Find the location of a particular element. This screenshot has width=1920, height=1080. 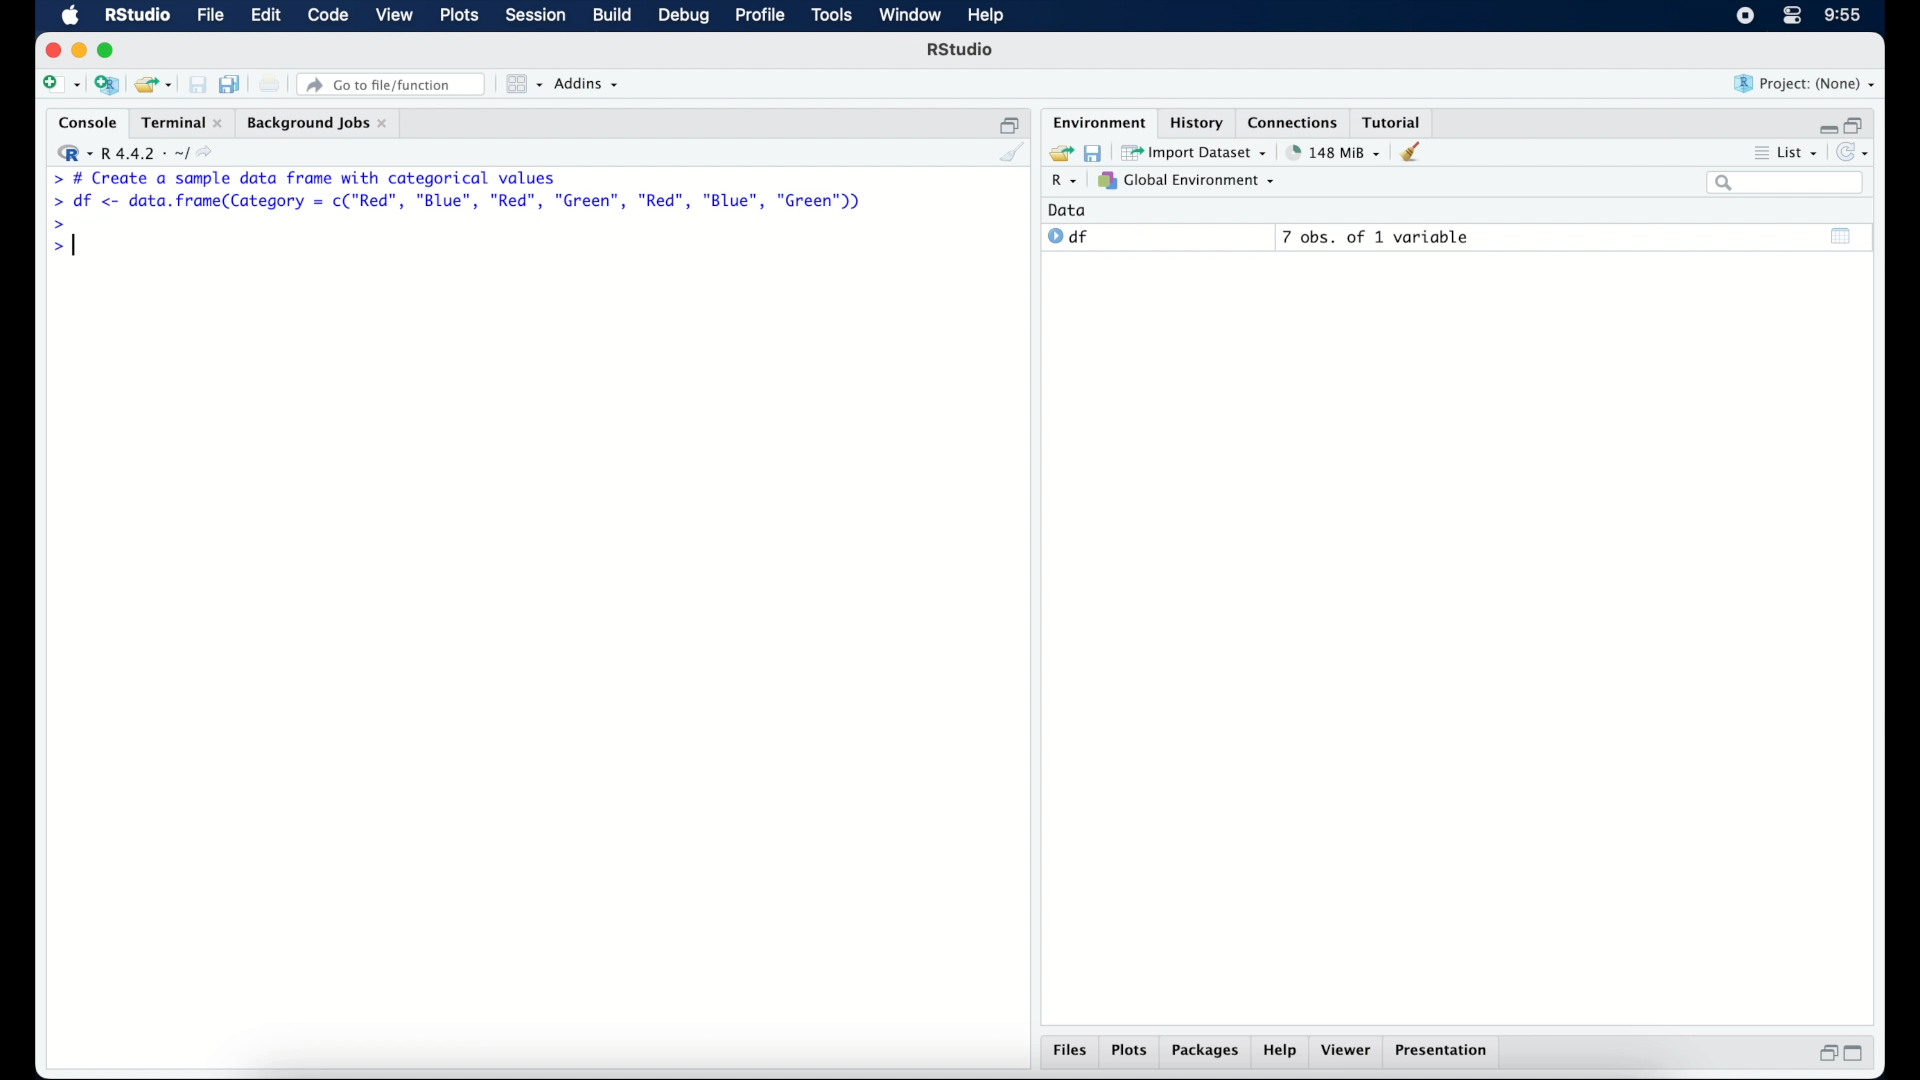

search bar is located at coordinates (1787, 185).